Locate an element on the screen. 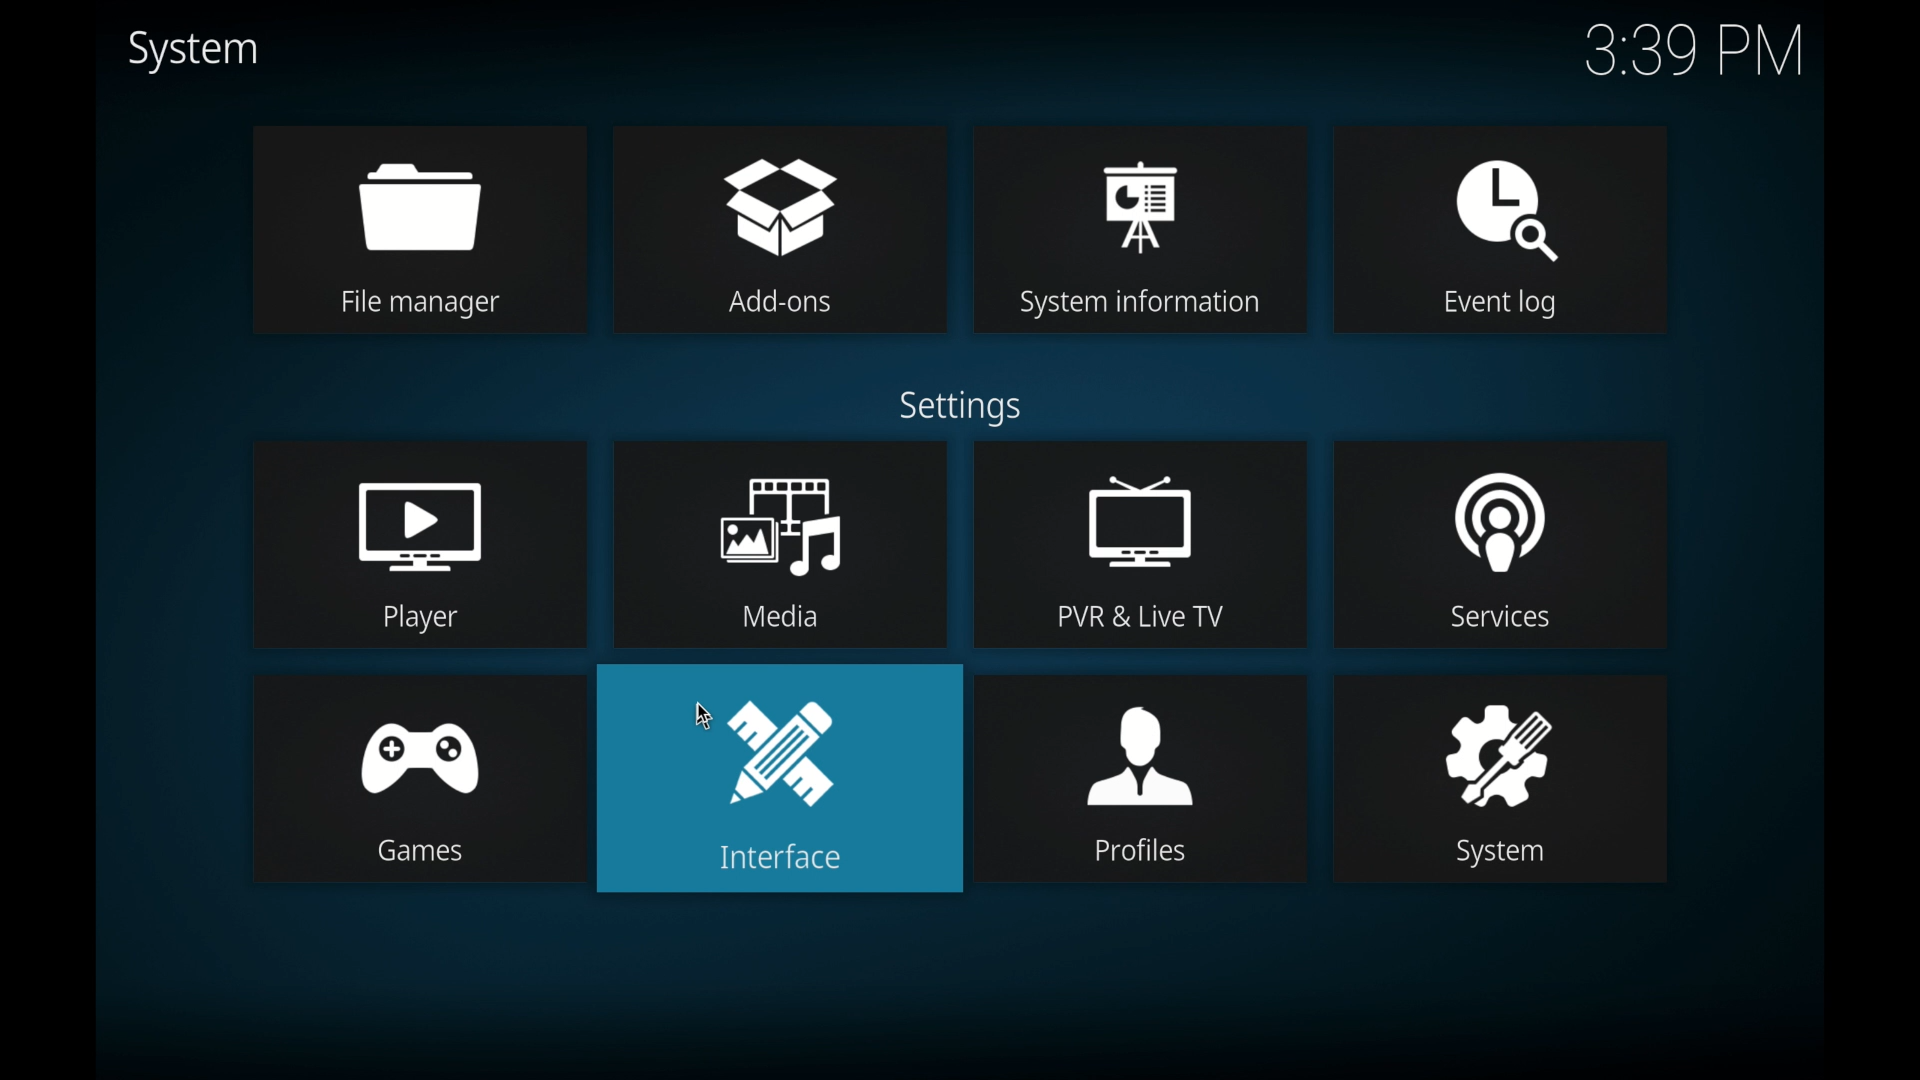 The height and width of the screenshot is (1080, 1920). profiles is located at coordinates (1144, 779).